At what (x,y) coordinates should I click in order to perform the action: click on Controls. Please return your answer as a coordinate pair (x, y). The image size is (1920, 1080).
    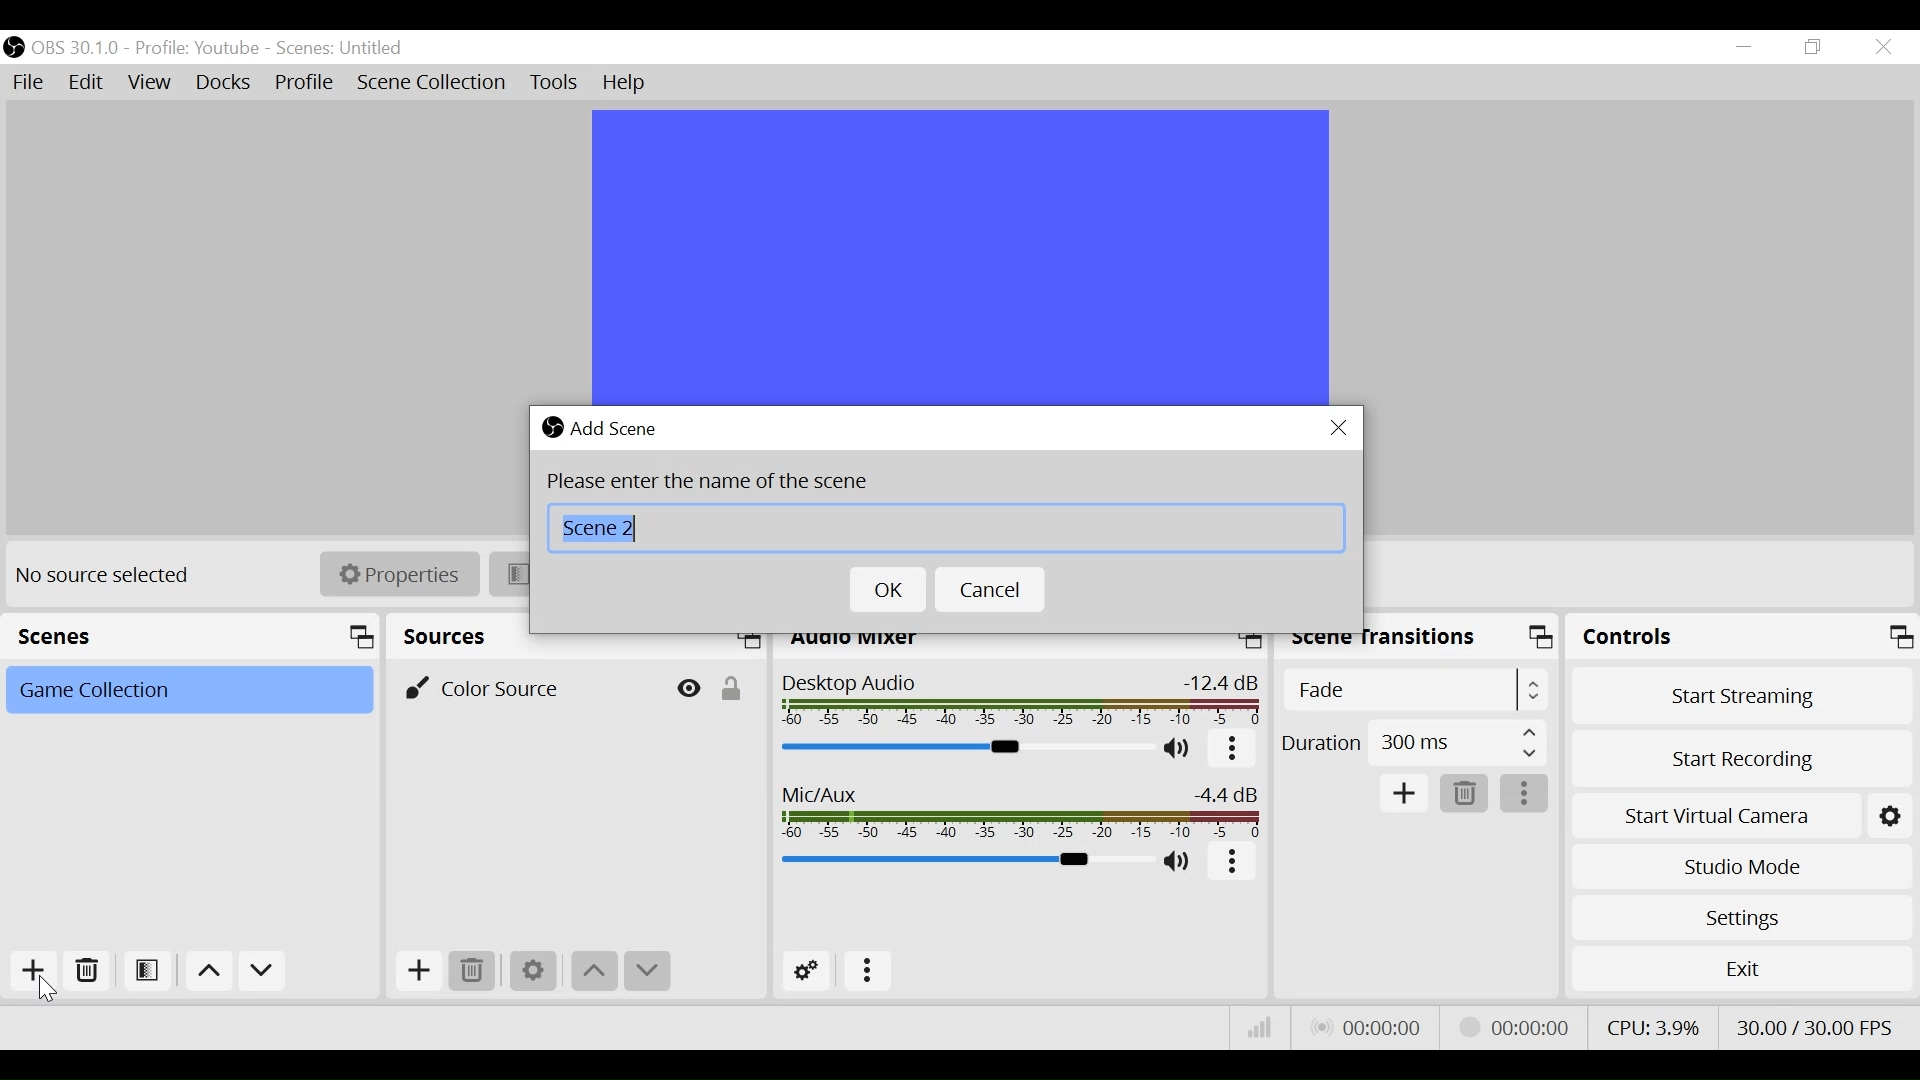
    Looking at the image, I should click on (1743, 636).